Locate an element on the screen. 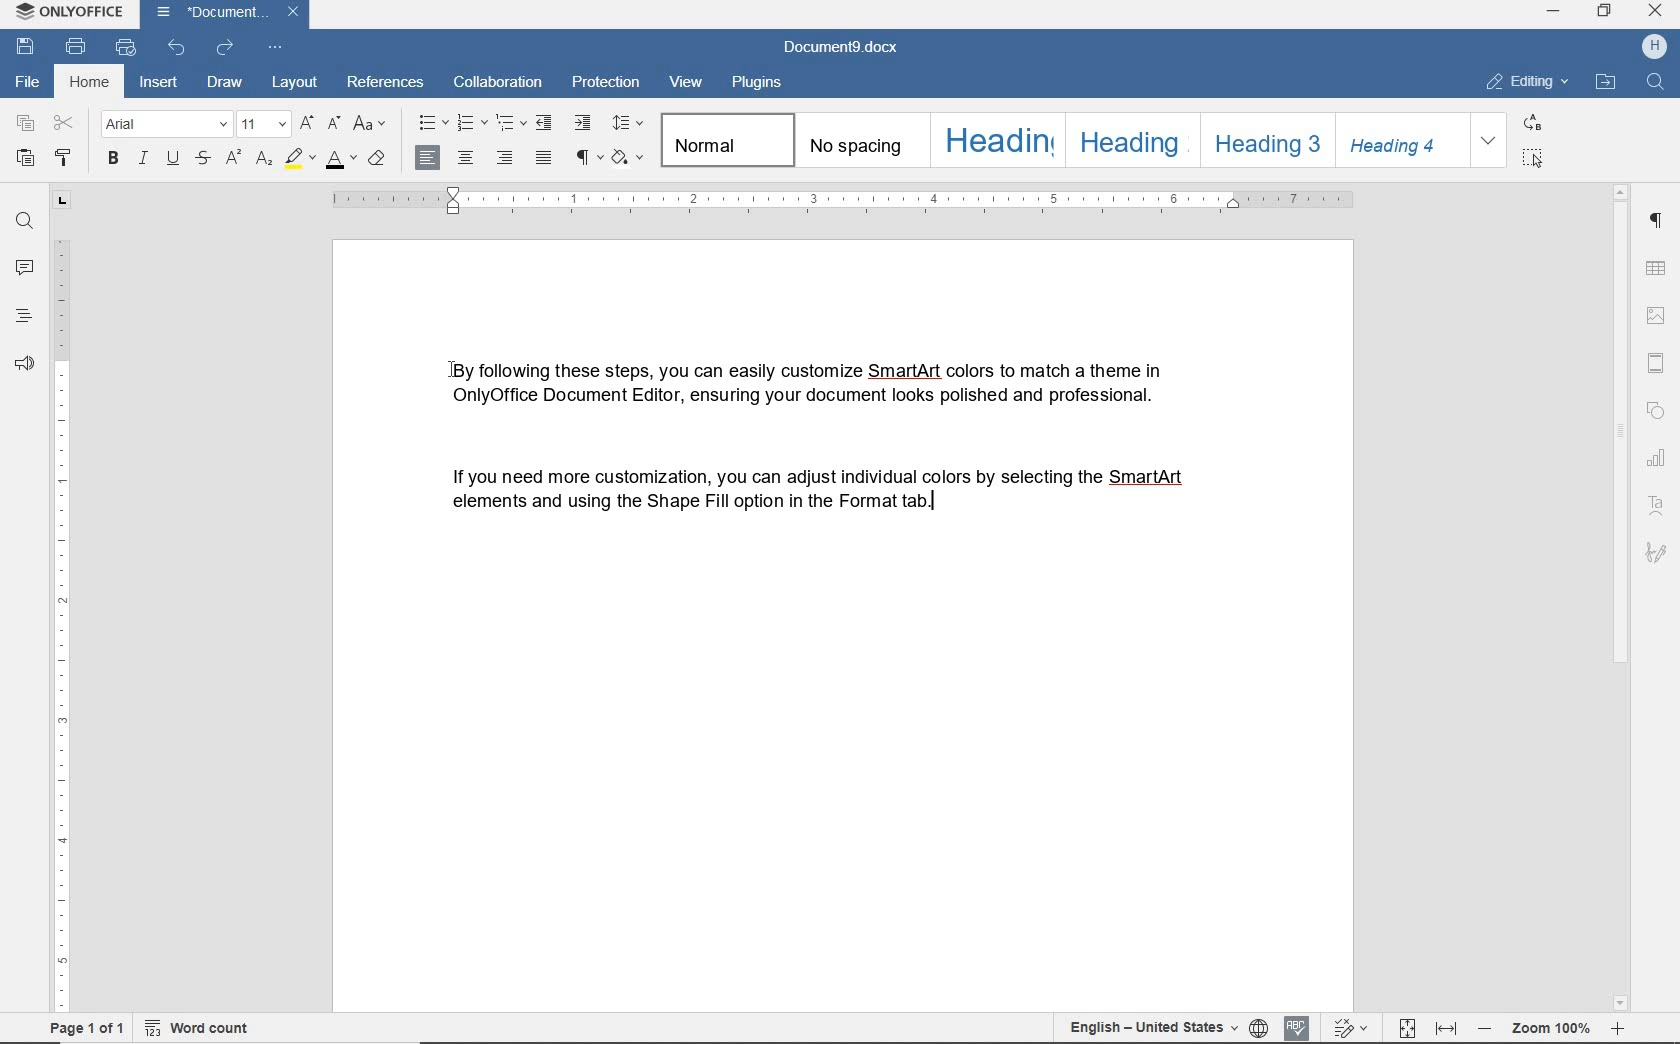 This screenshot has width=1680, height=1044. plugins is located at coordinates (765, 83).